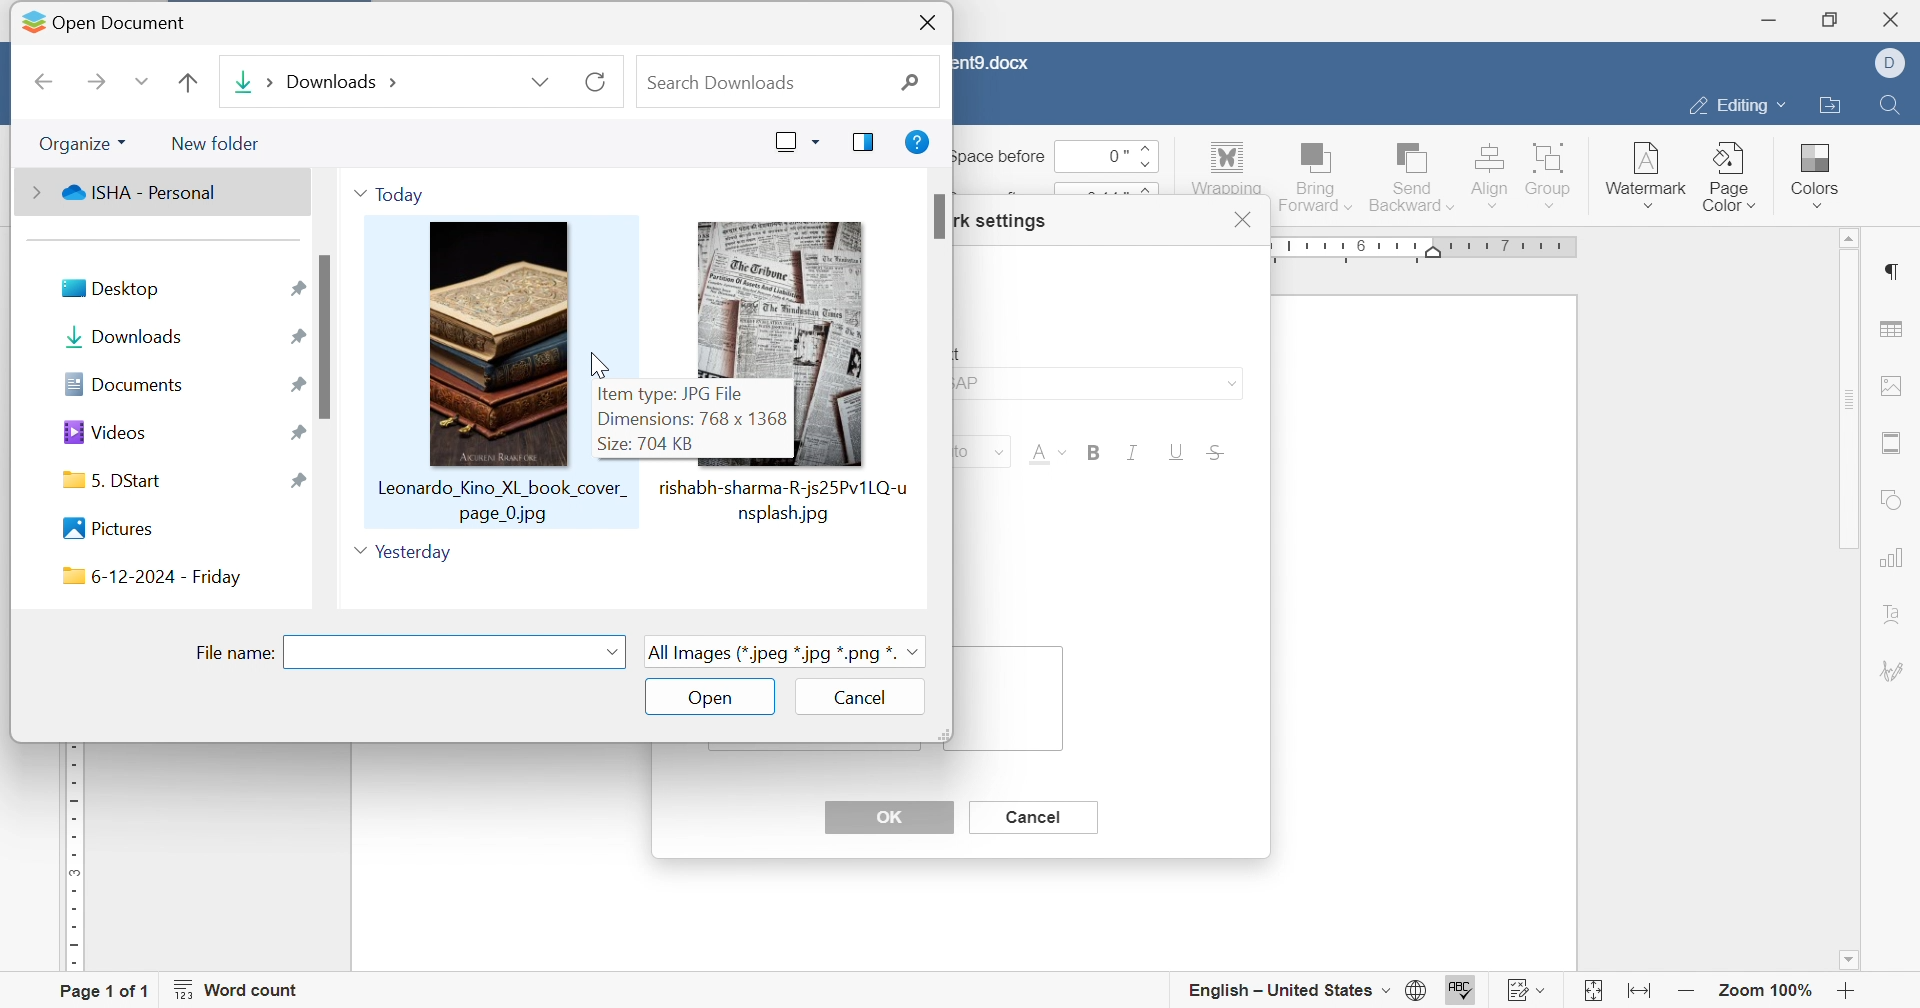  What do you see at coordinates (1848, 960) in the screenshot?
I see `scroll down` at bounding box center [1848, 960].